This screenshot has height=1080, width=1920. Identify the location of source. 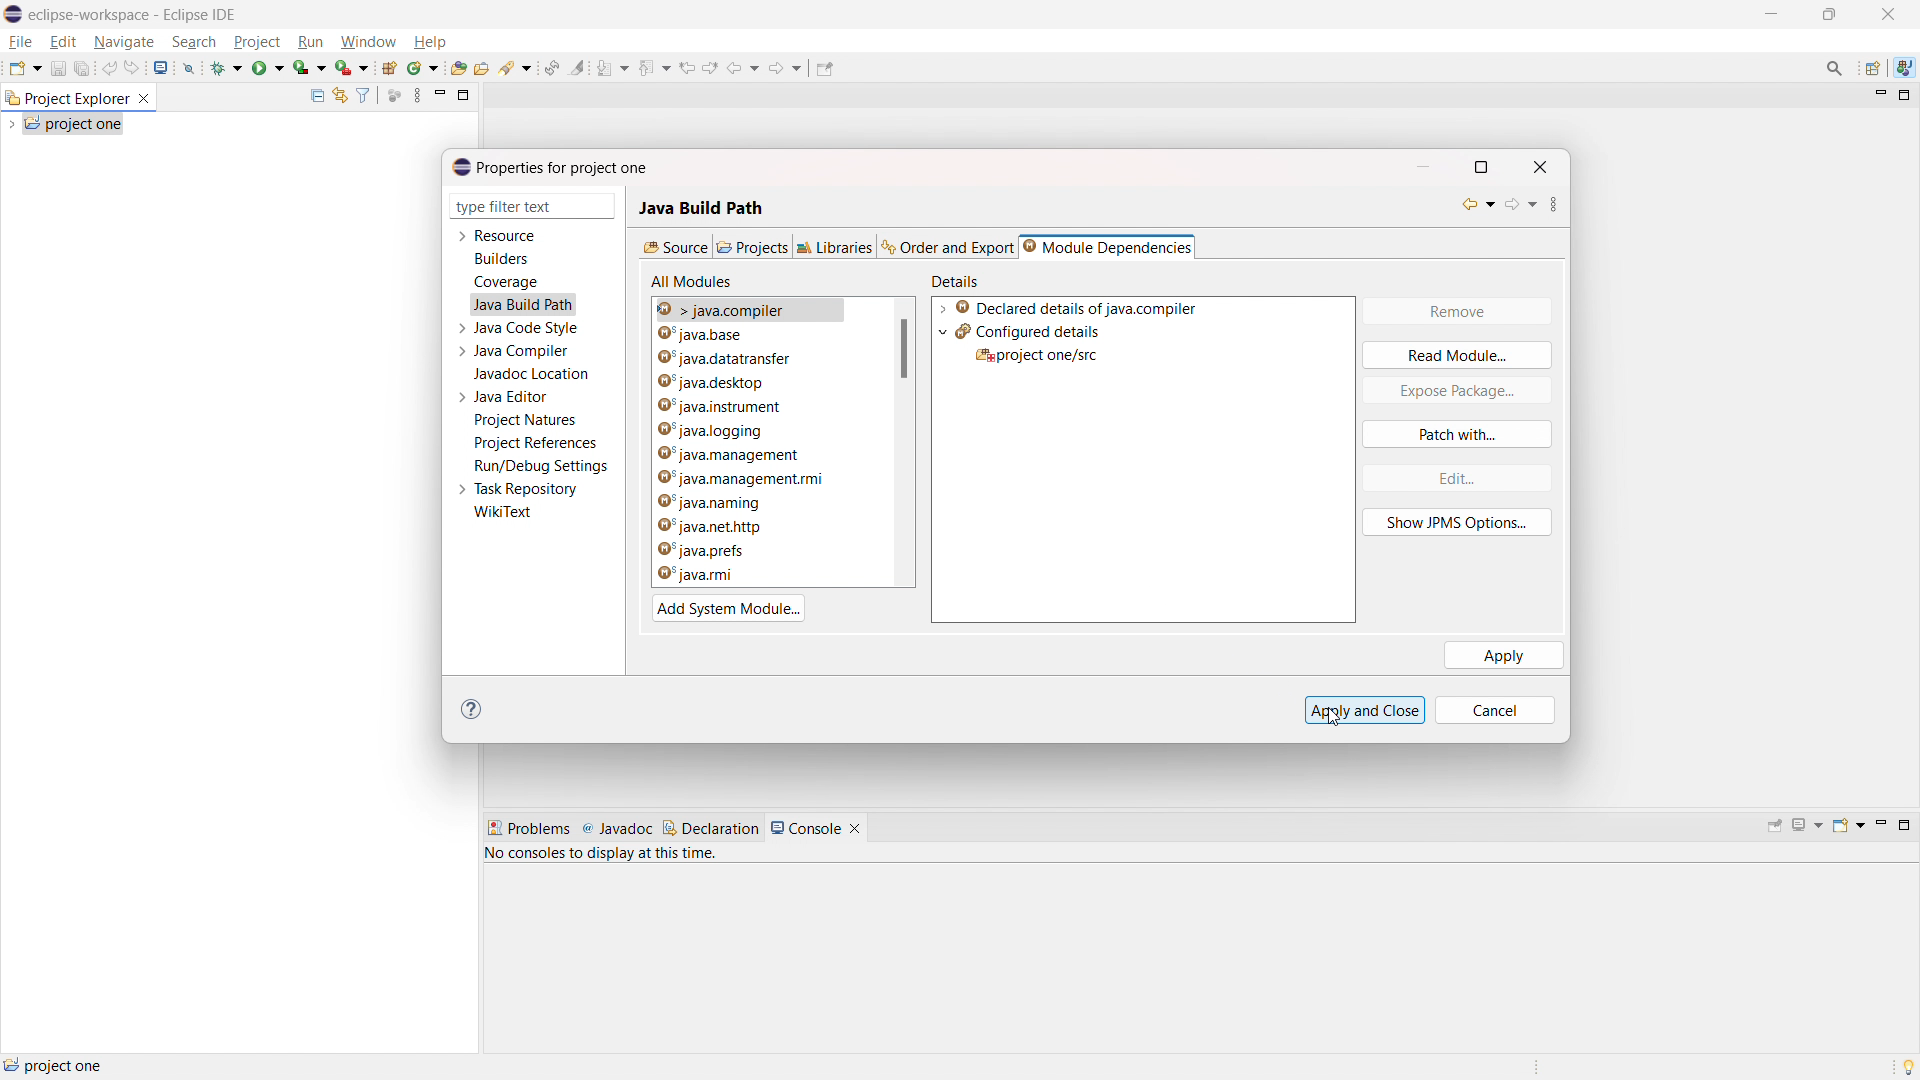
(674, 246).